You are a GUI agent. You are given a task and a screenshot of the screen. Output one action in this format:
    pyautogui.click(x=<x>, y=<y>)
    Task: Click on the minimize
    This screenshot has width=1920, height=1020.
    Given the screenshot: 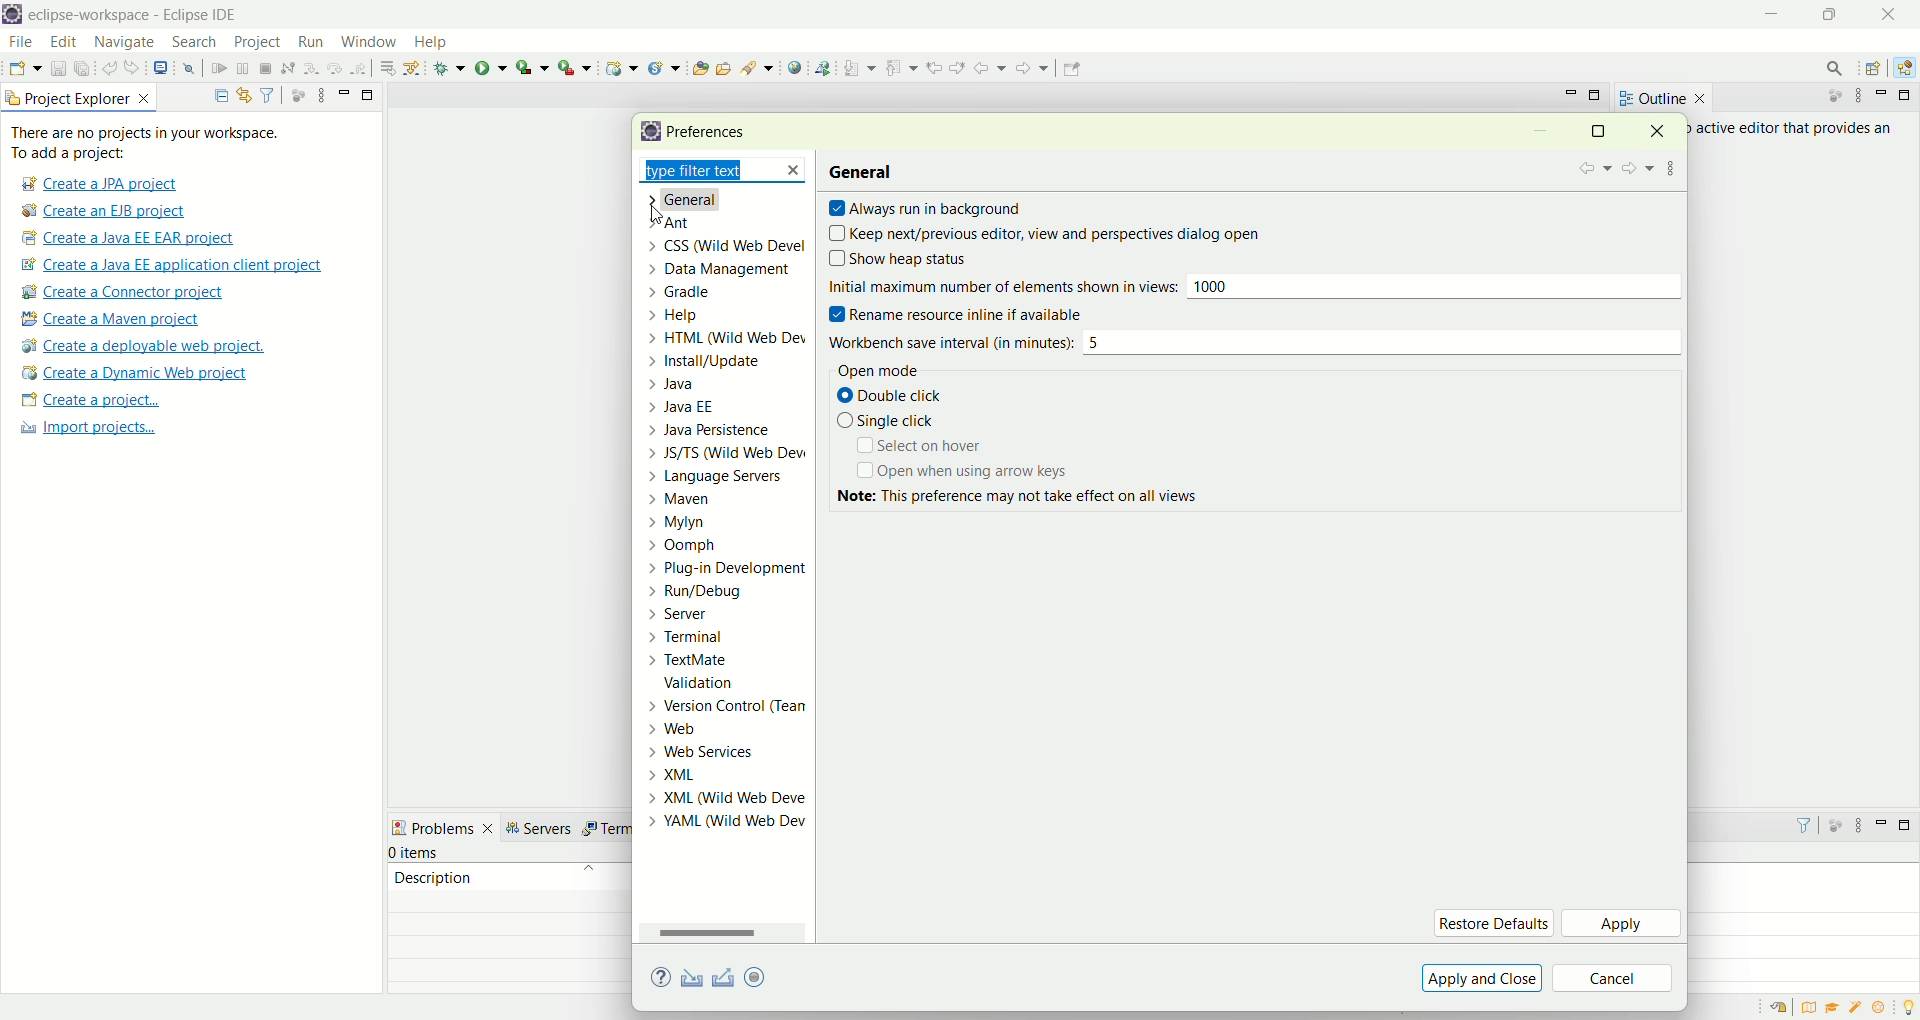 What is the action you would take?
    pyautogui.click(x=1774, y=15)
    